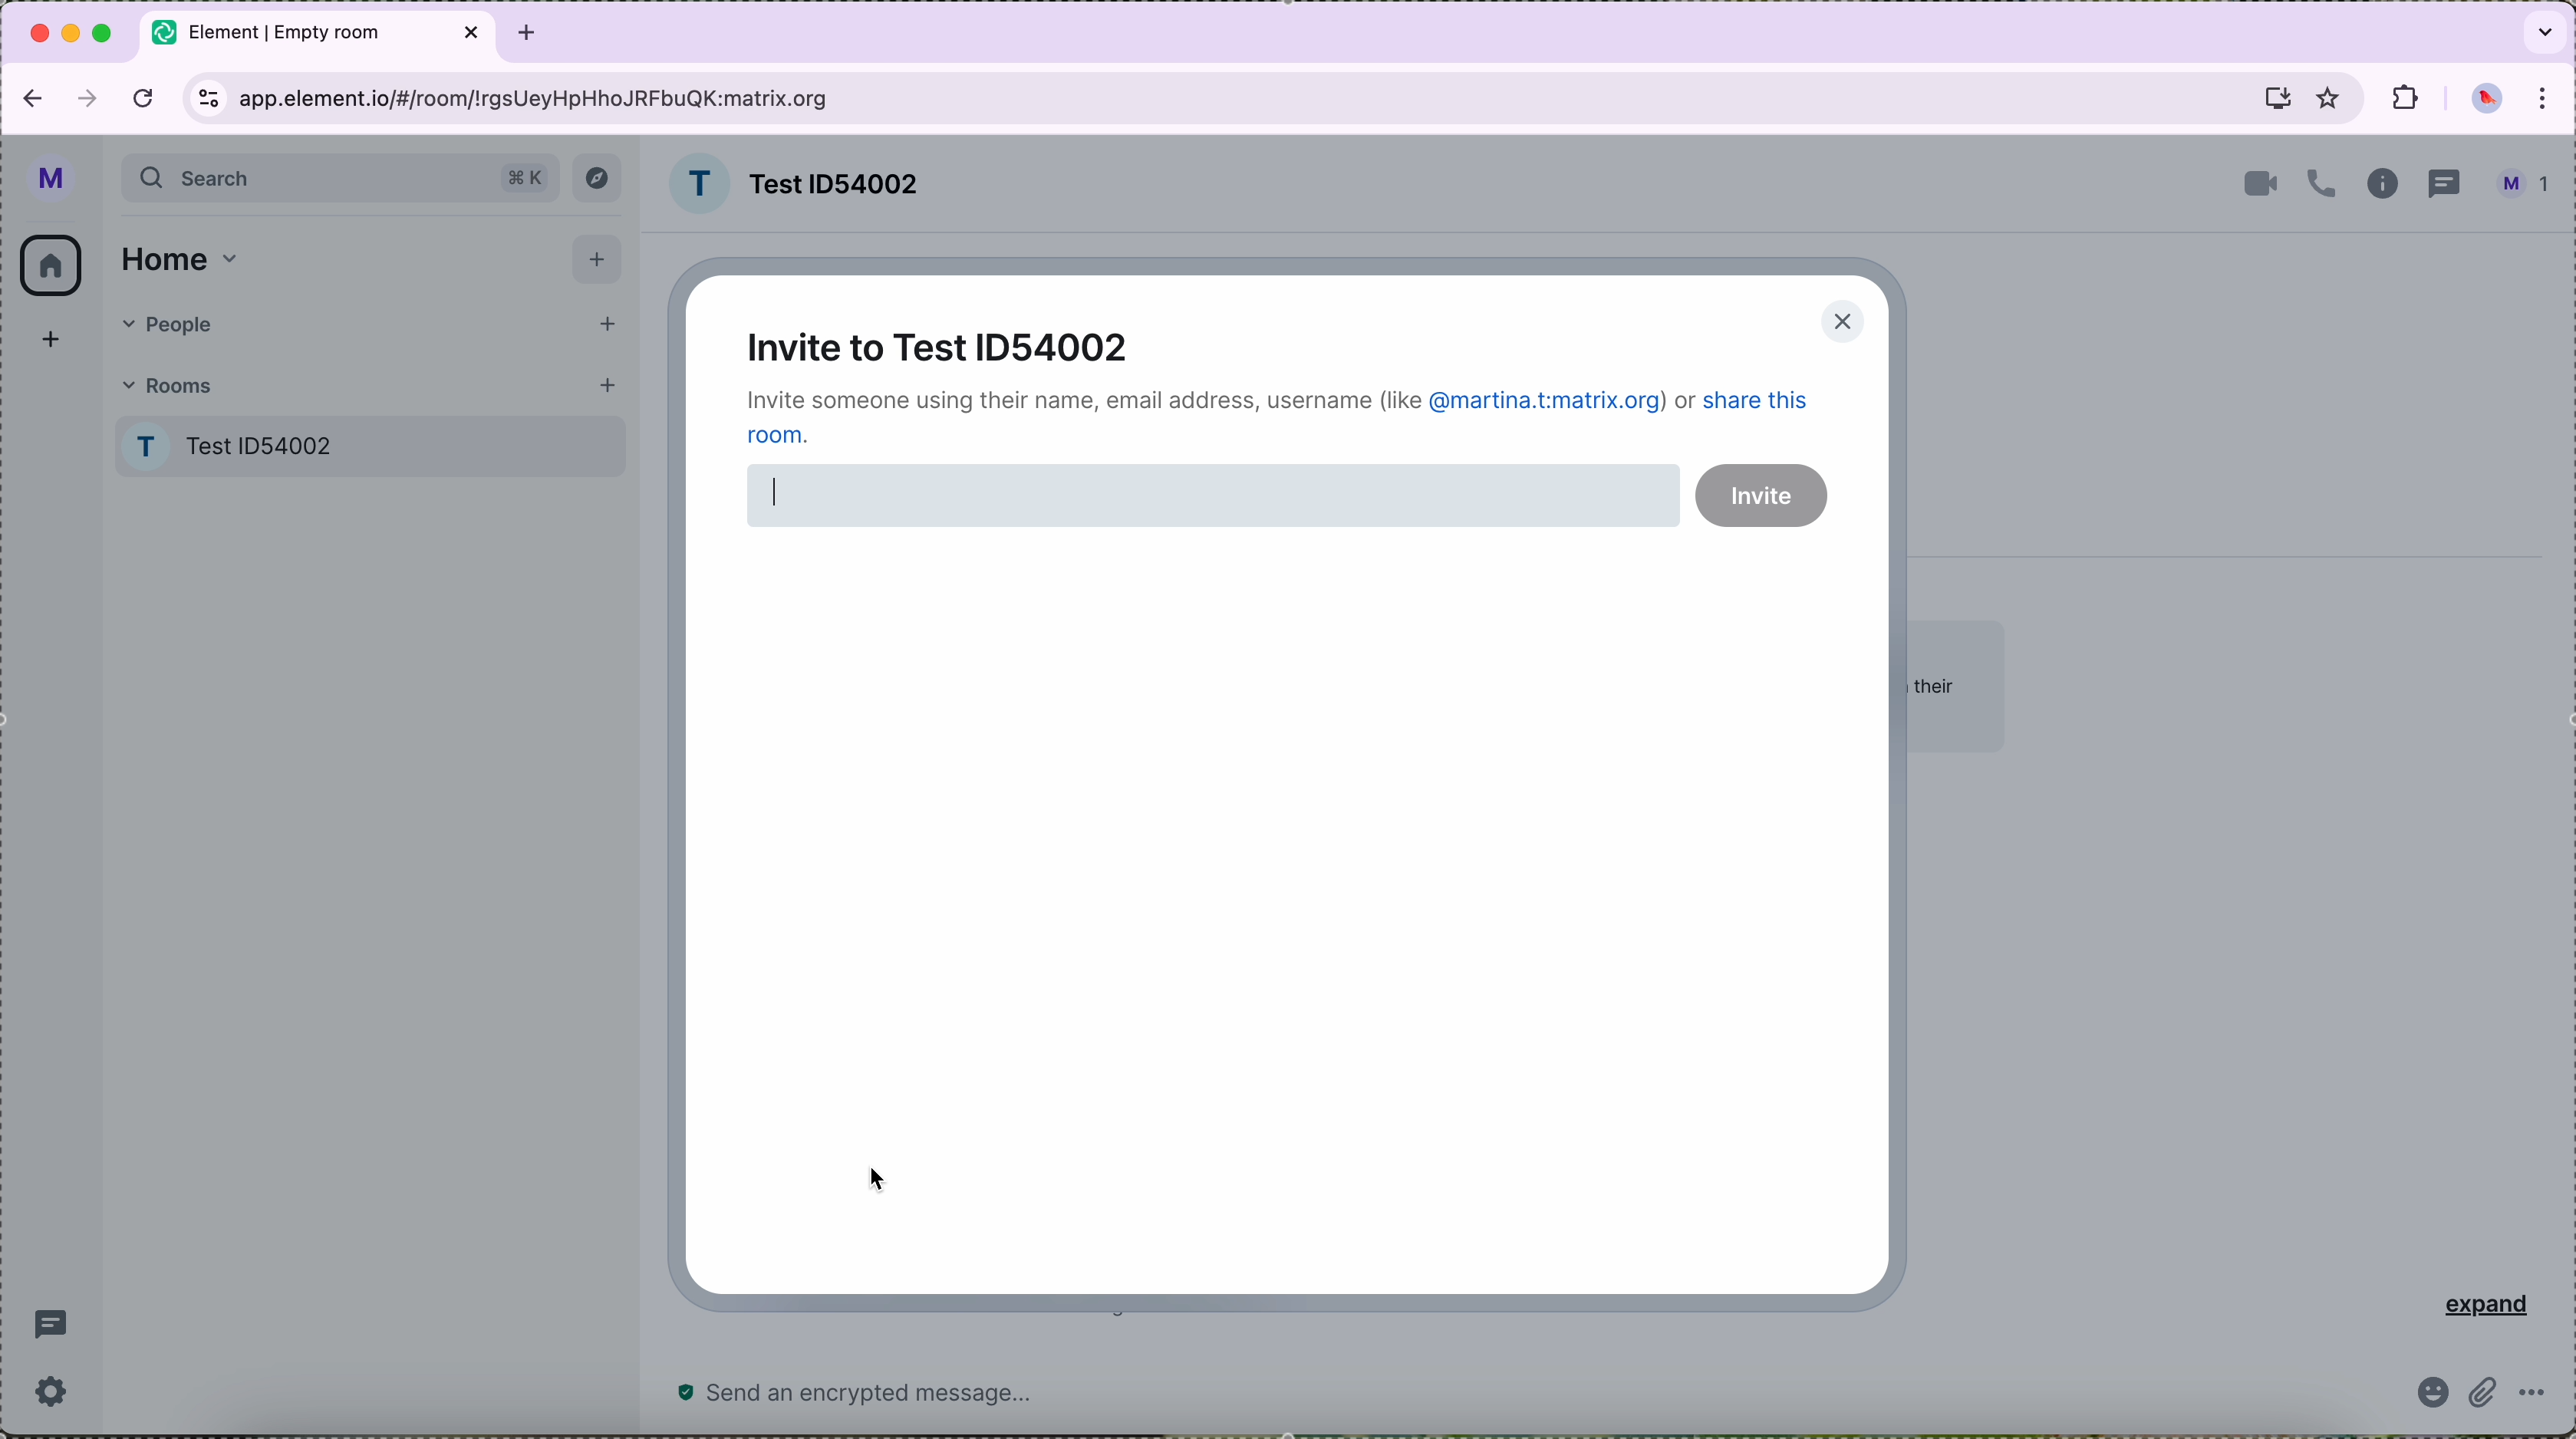  What do you see at coordinates (177, 254) in the screenshot?
I see `home tab` at bounding box center [177, 254].